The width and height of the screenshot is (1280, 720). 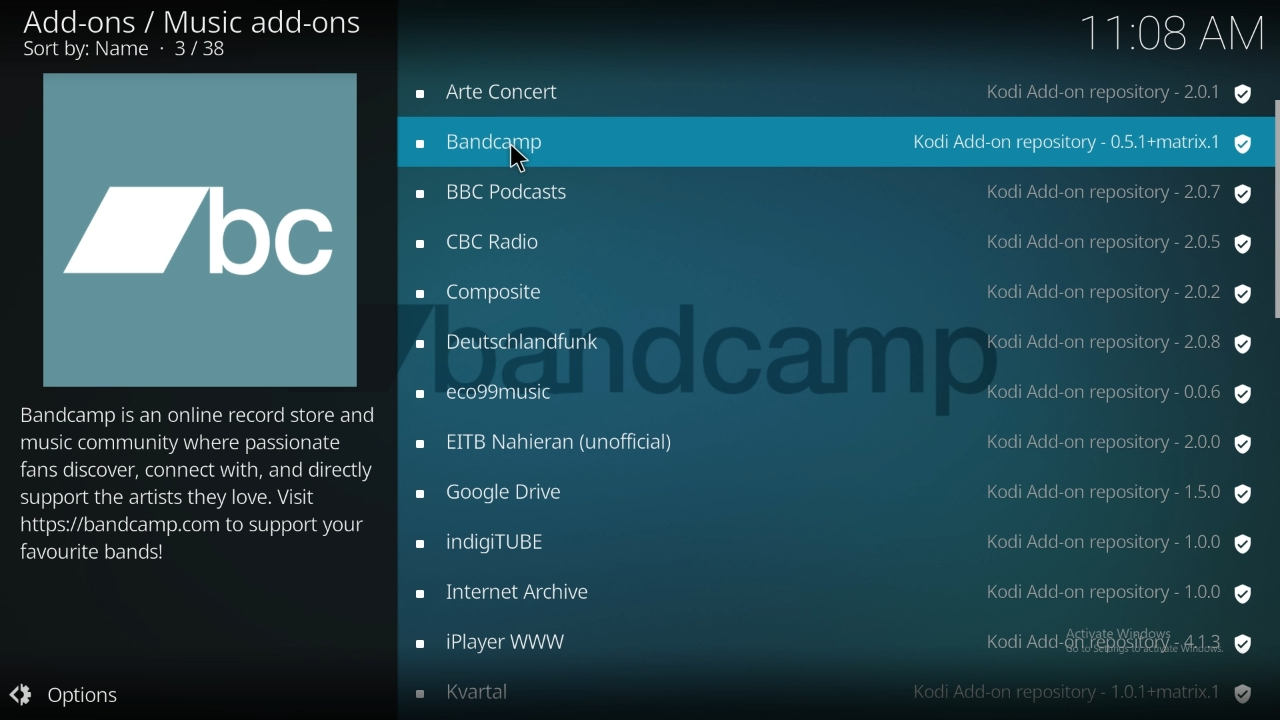 I want to click on add on, so click(x=832, y=395).